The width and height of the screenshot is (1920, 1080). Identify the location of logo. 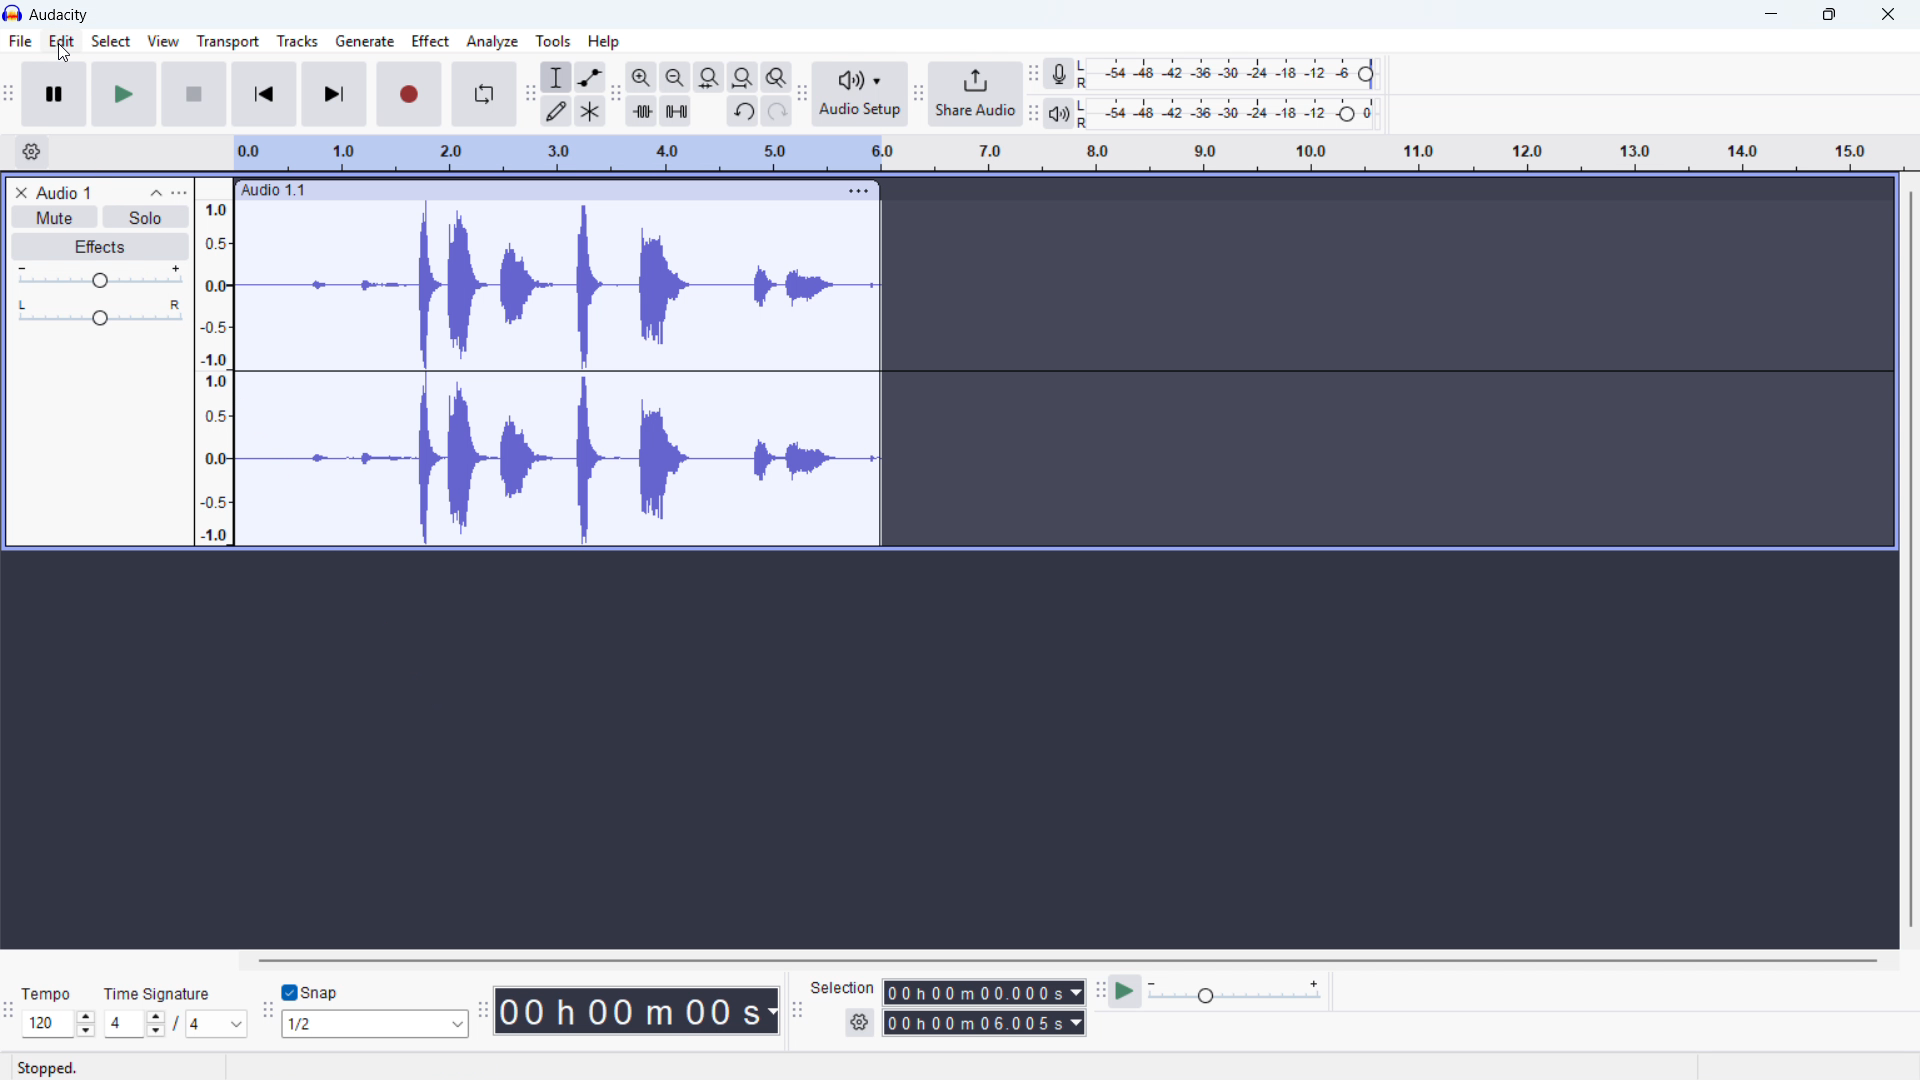
(14, 13).